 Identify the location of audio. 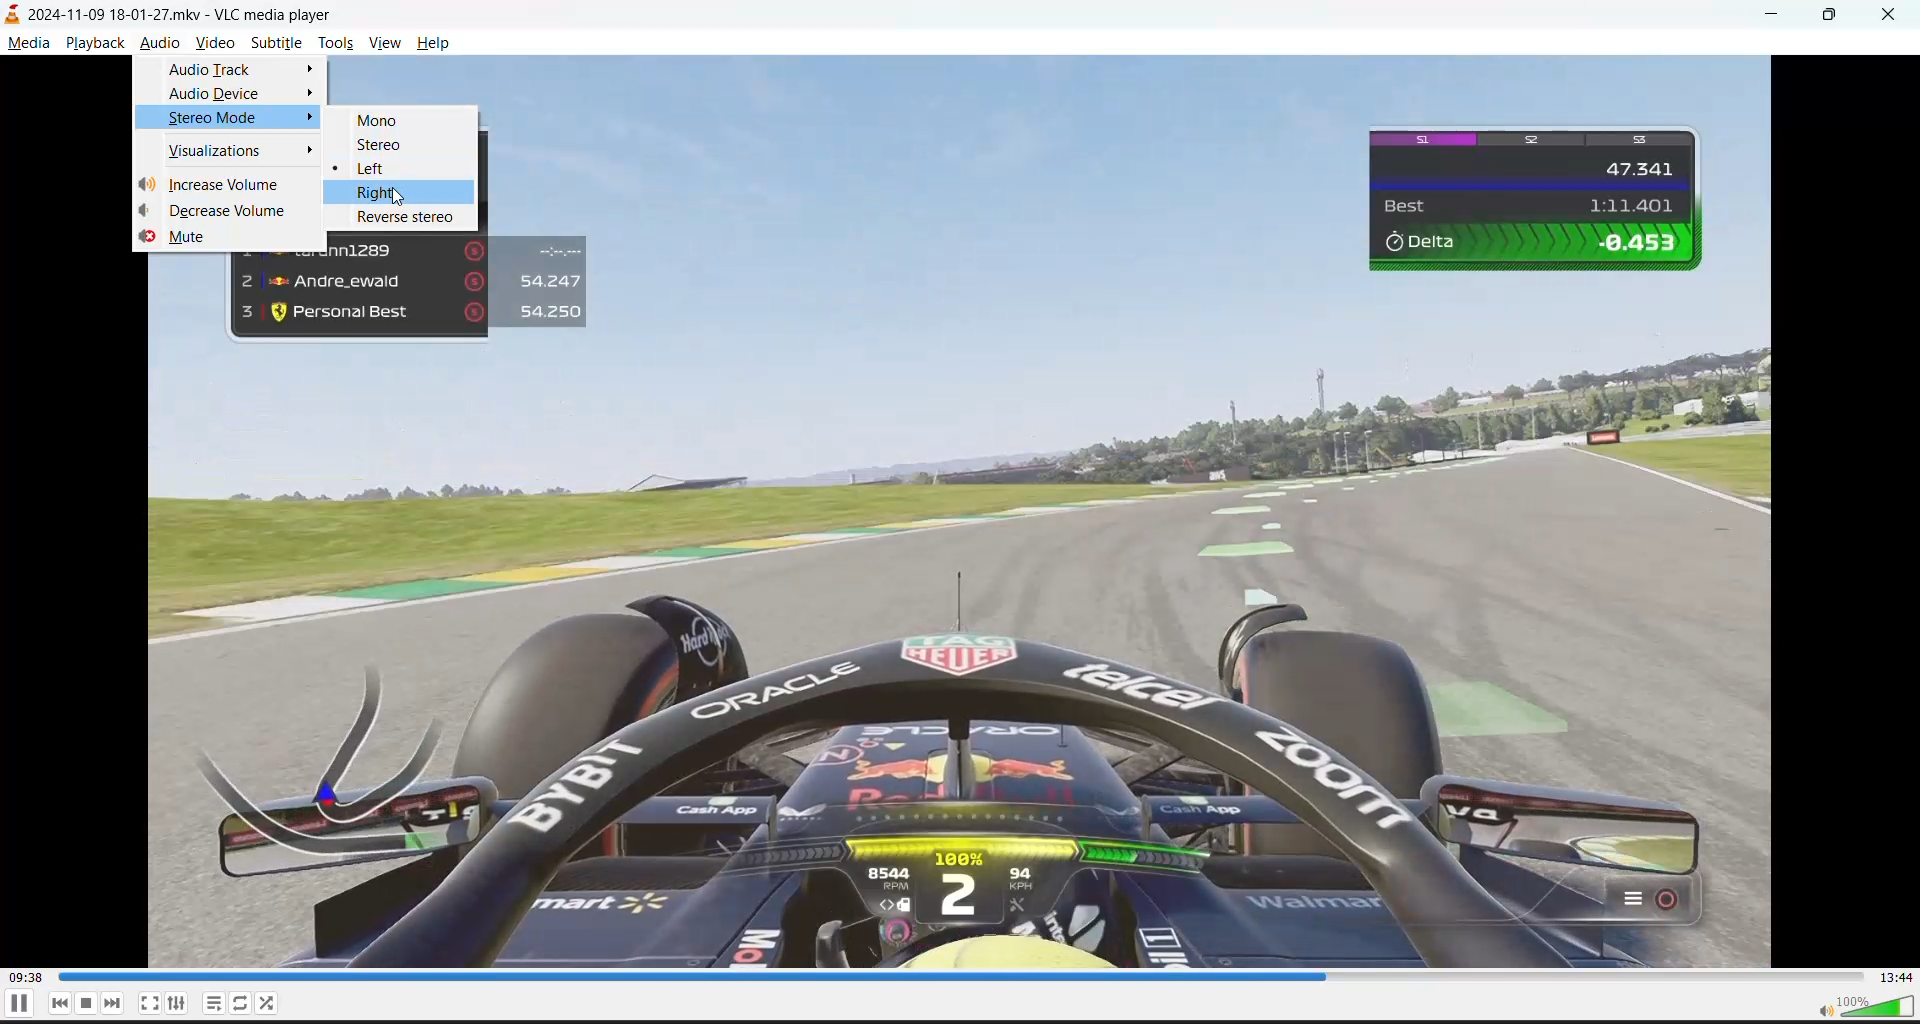
(160, 46).